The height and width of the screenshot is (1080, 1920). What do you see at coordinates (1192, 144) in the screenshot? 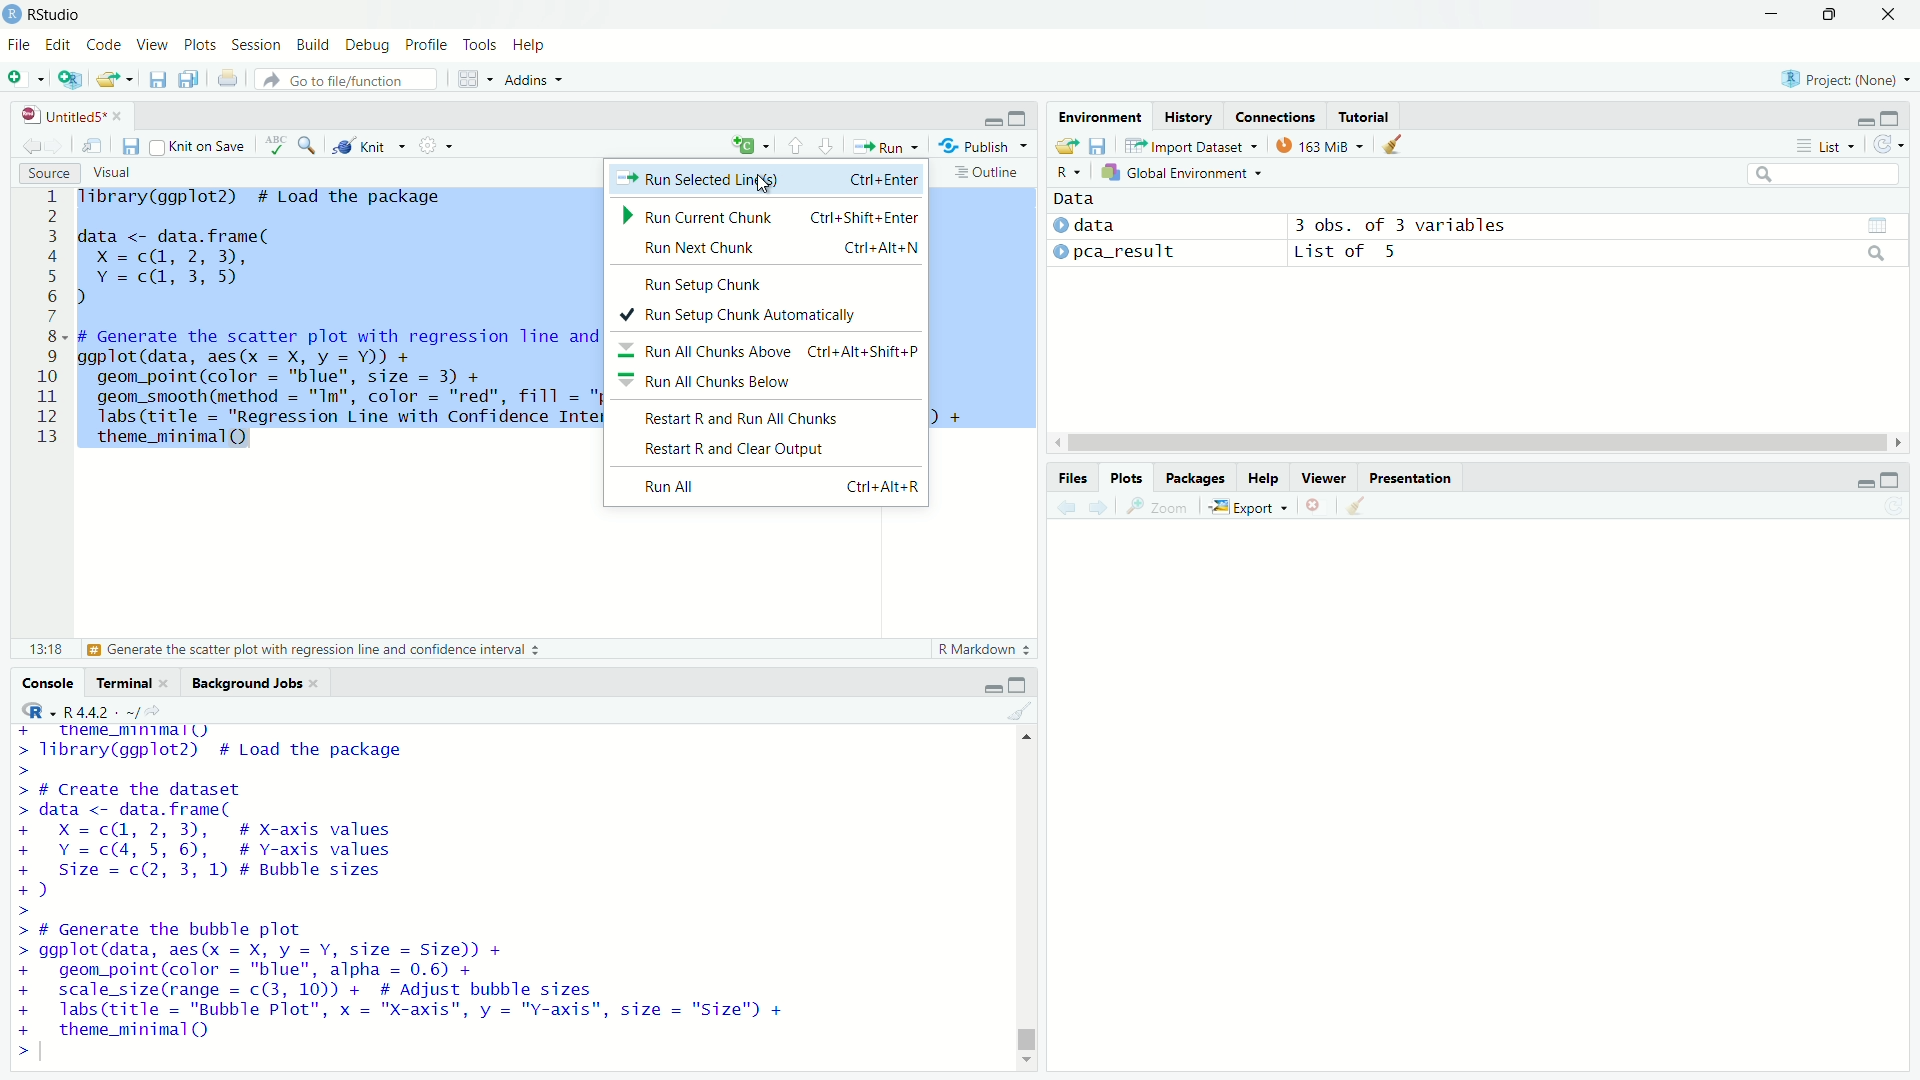
I see `Import Dataset` at bounding box center [1192, 144].